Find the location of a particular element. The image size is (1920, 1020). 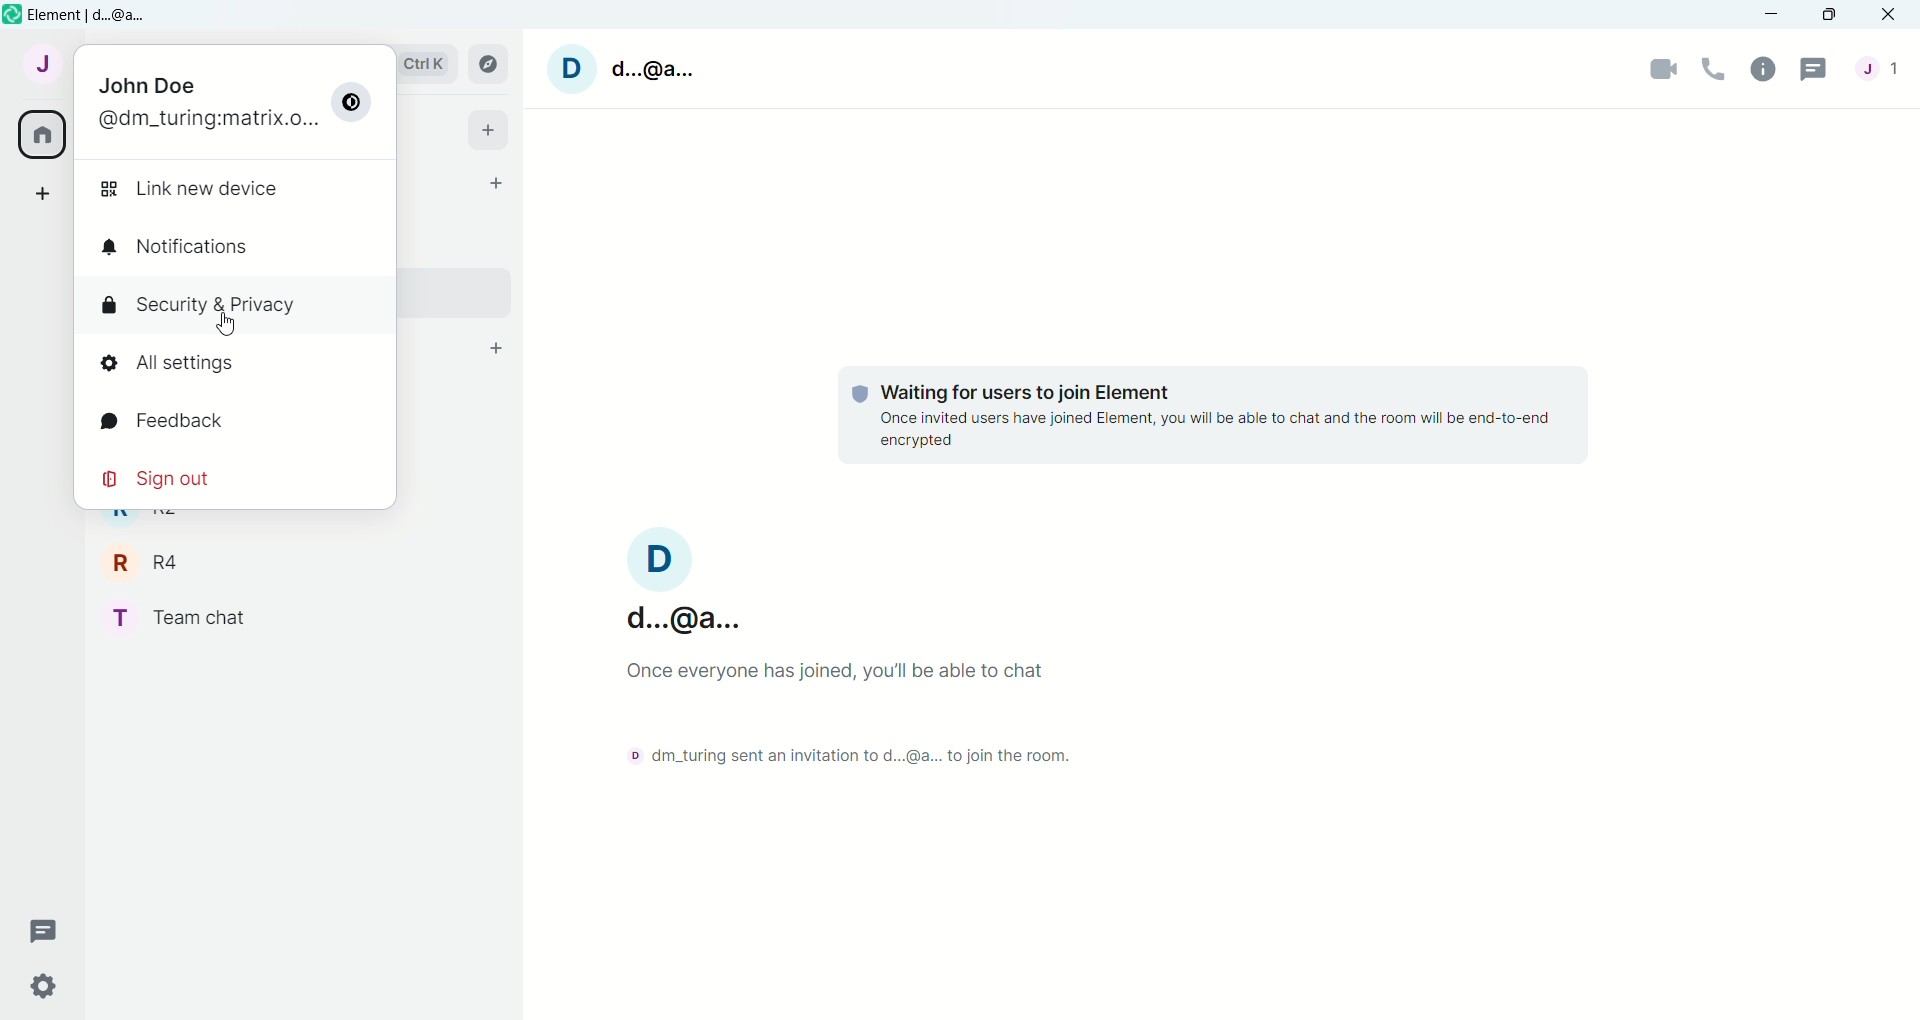

Once everyone has joined, you'll be able to chat is located at coordinates (843, 671).